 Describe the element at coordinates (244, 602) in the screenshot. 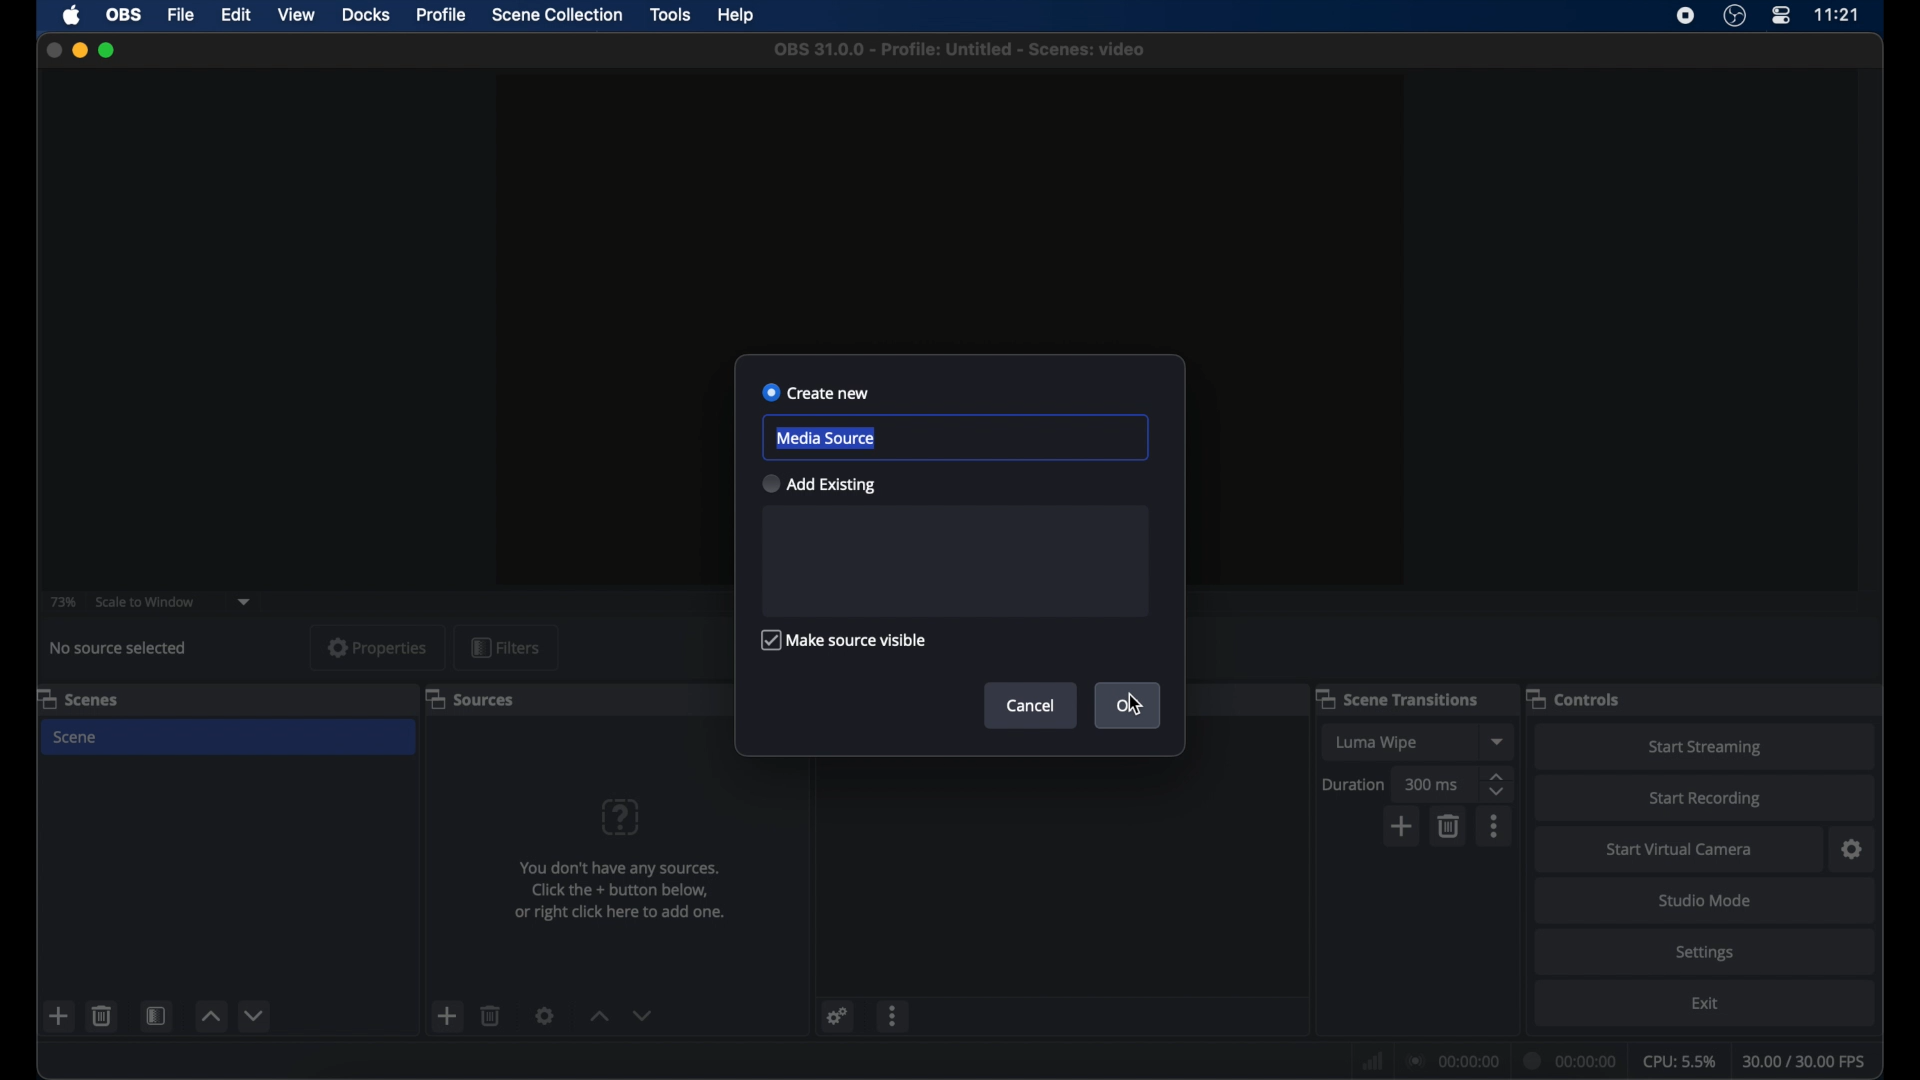

I see `dropdown` at that location.